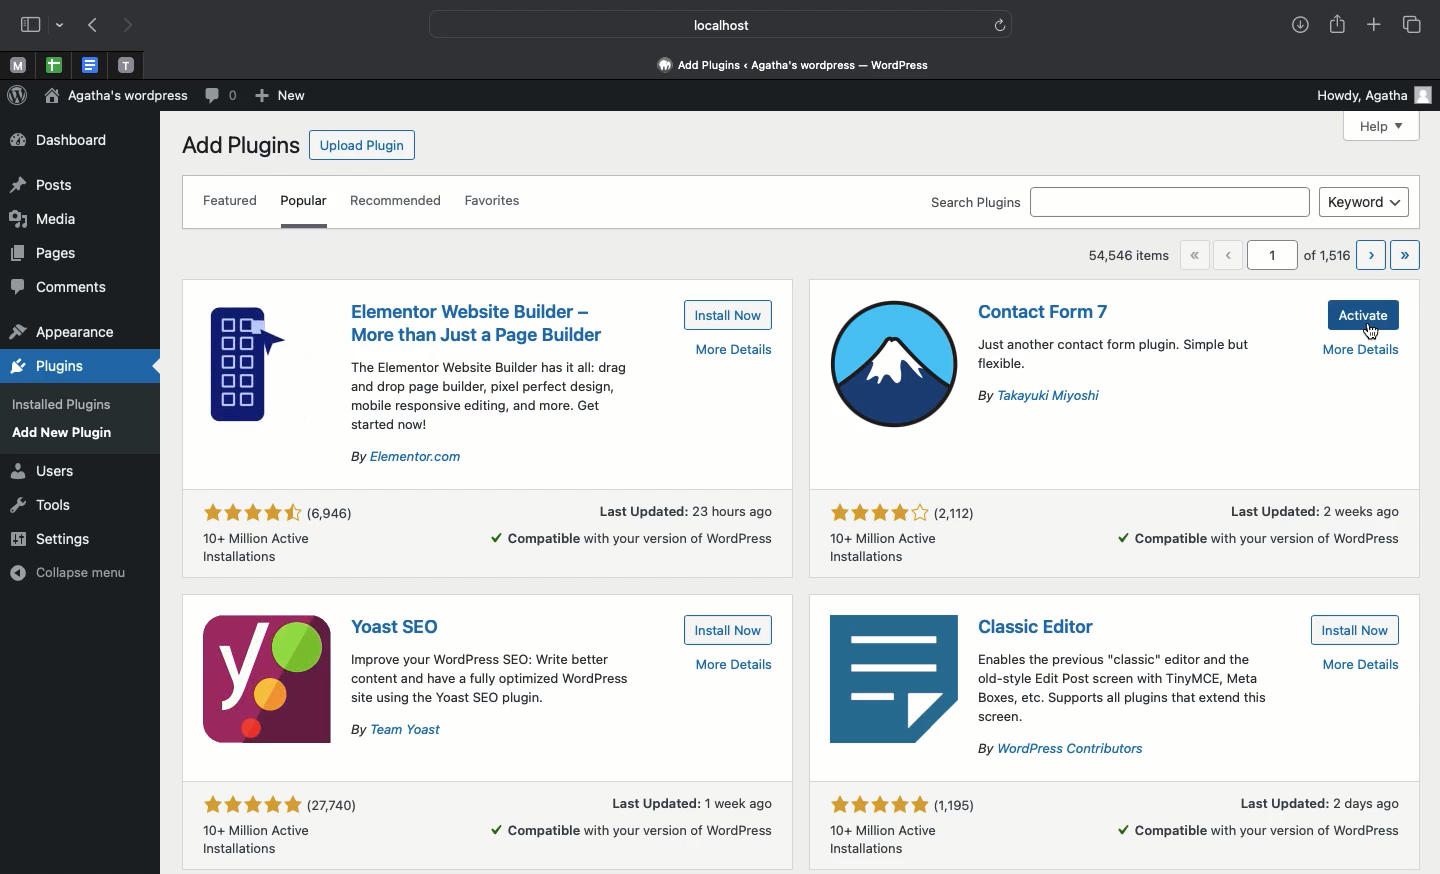  Describe the element at coordinates (1130, 371) in the screenshot. I see `Informational text` at that location.